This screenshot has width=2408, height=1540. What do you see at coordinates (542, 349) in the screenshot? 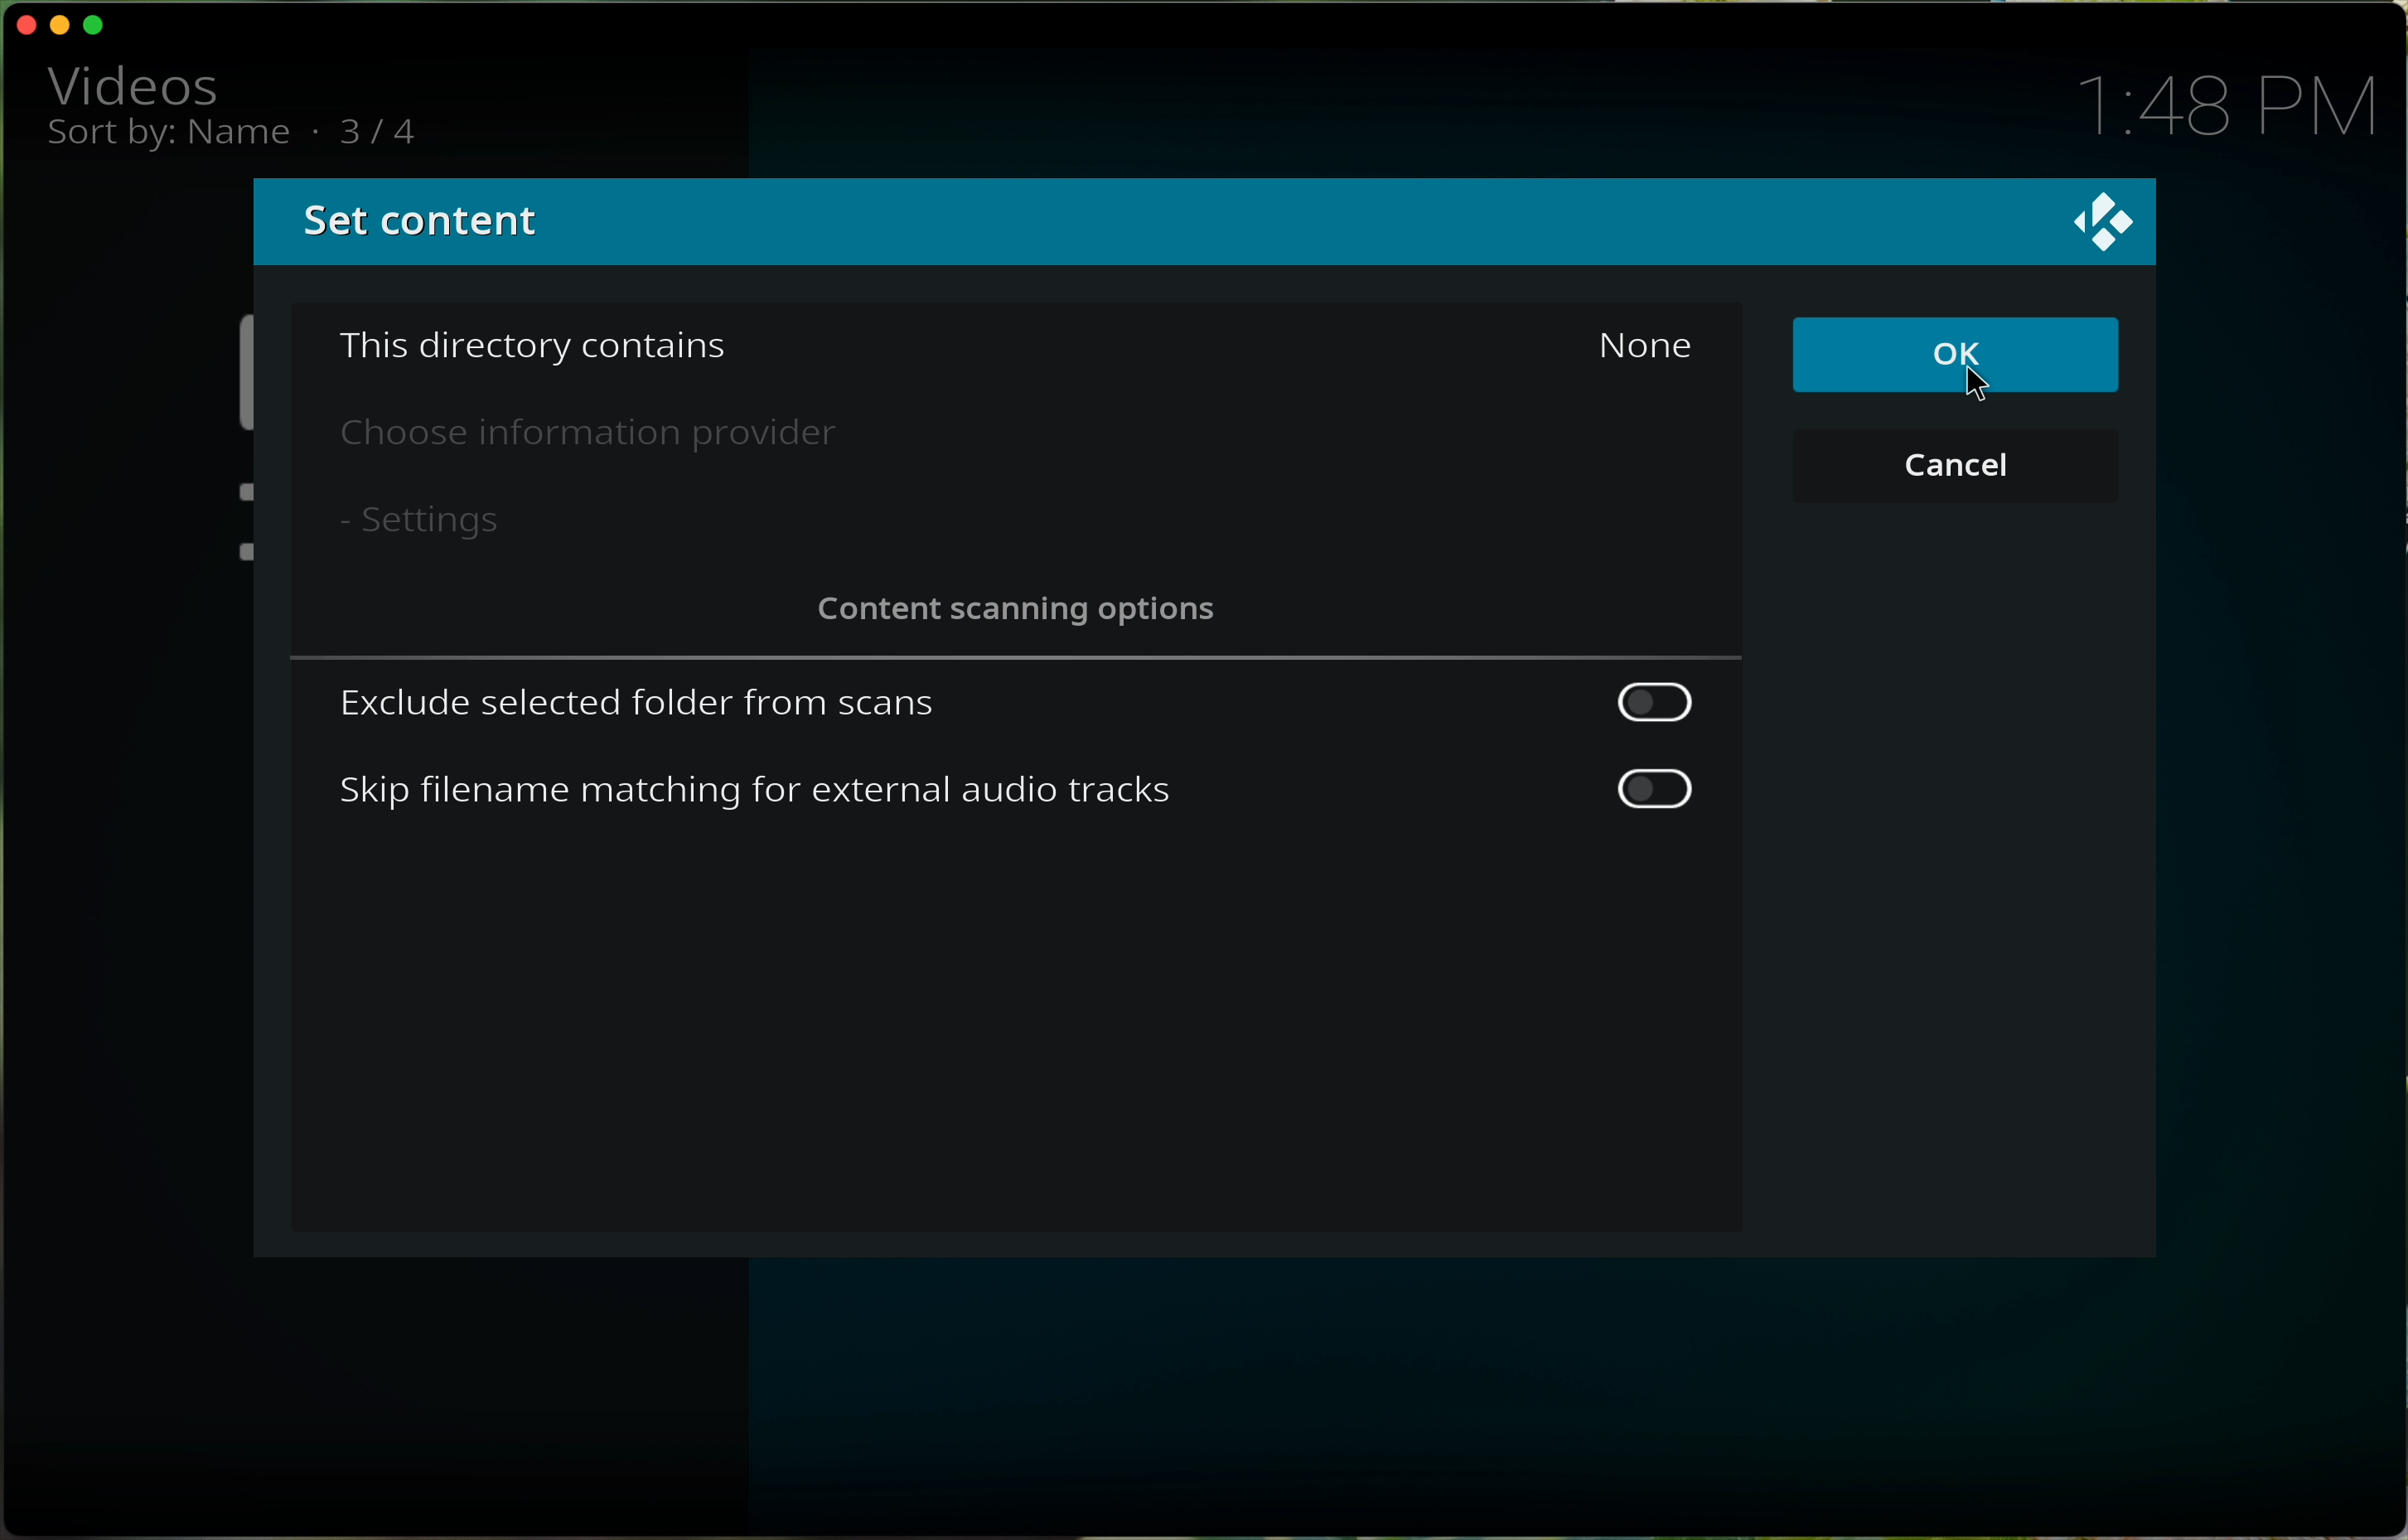
I see `this directory contains` at bounding box center [542, 349].